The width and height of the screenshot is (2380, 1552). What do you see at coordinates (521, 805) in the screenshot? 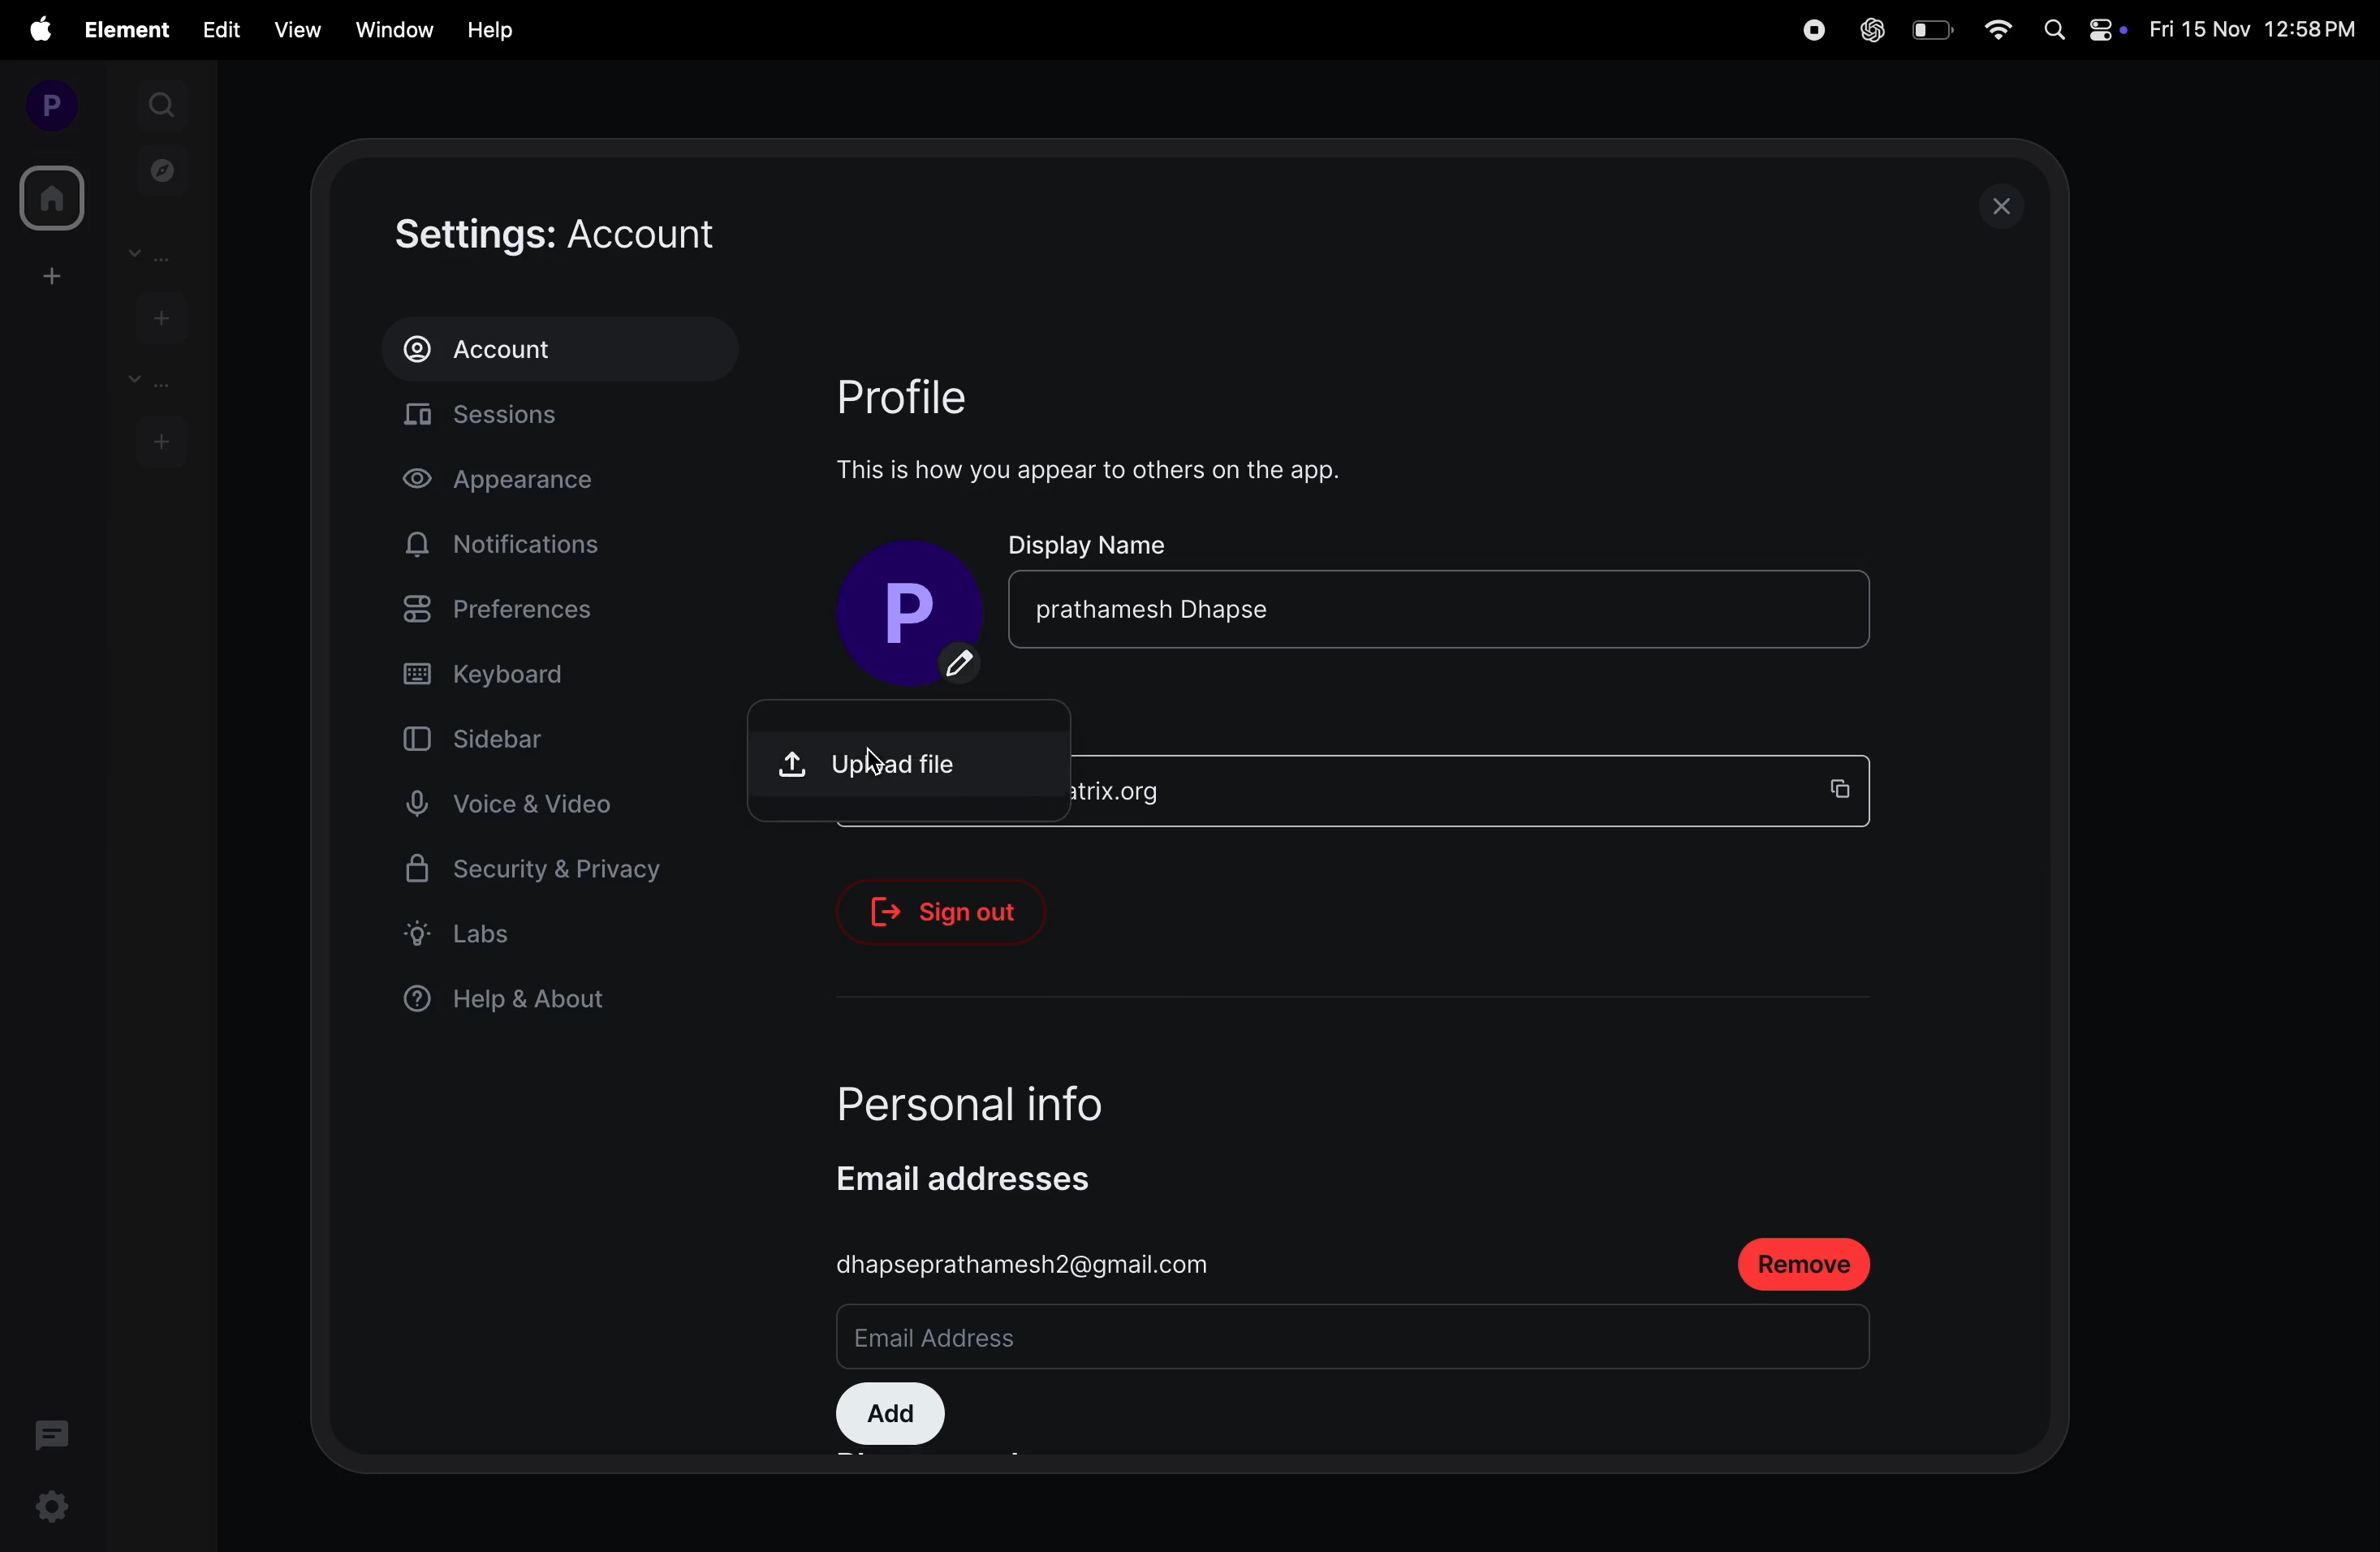
I see `voice and videos` at bounding box center [521, 805].